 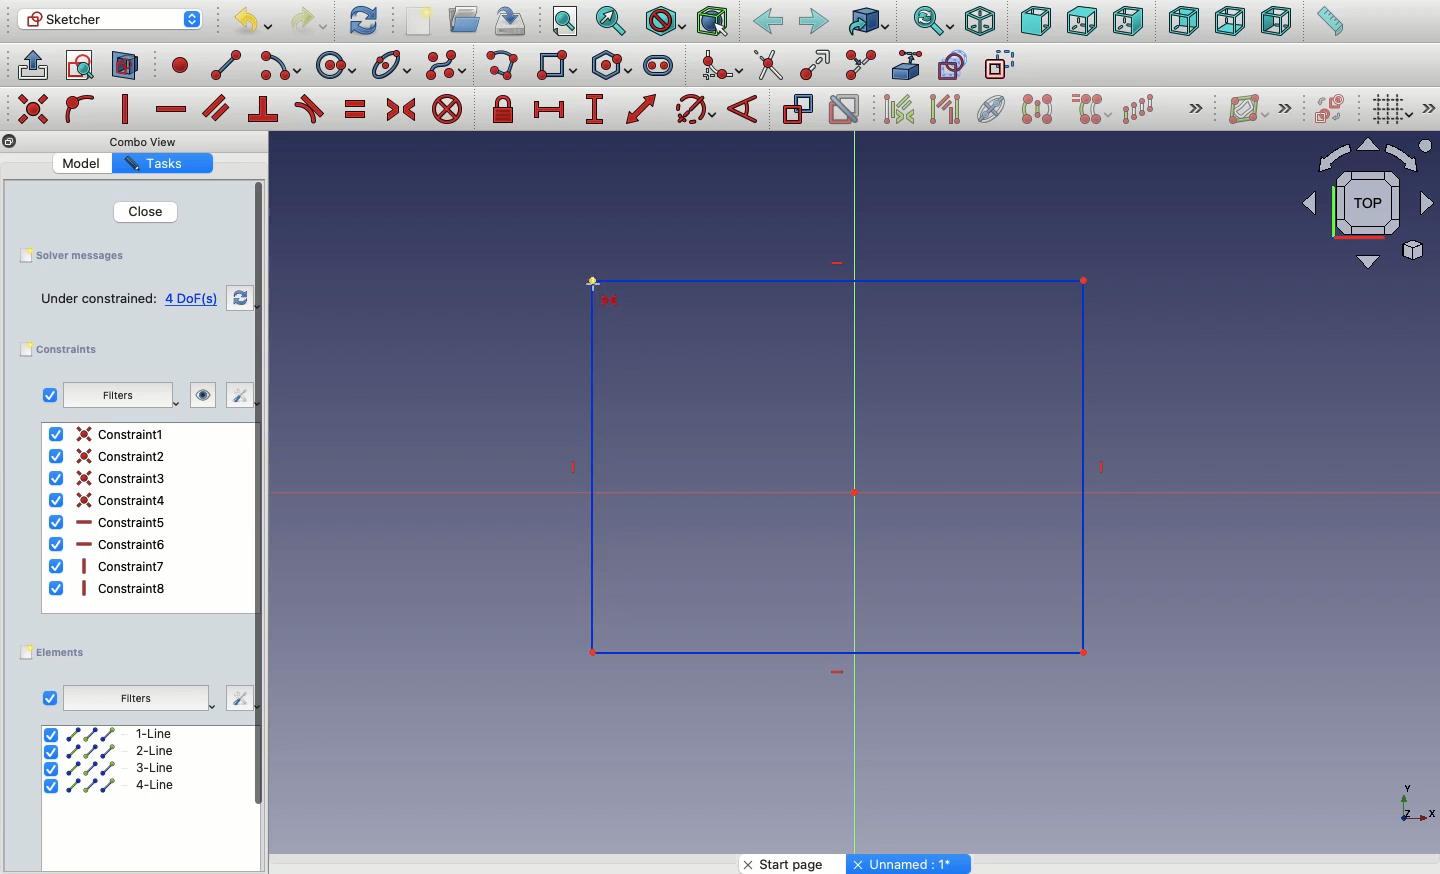 What do you see at coordinates (795, 864) in the screenshot?
I see `Start page` at bounding box center [795, 864].